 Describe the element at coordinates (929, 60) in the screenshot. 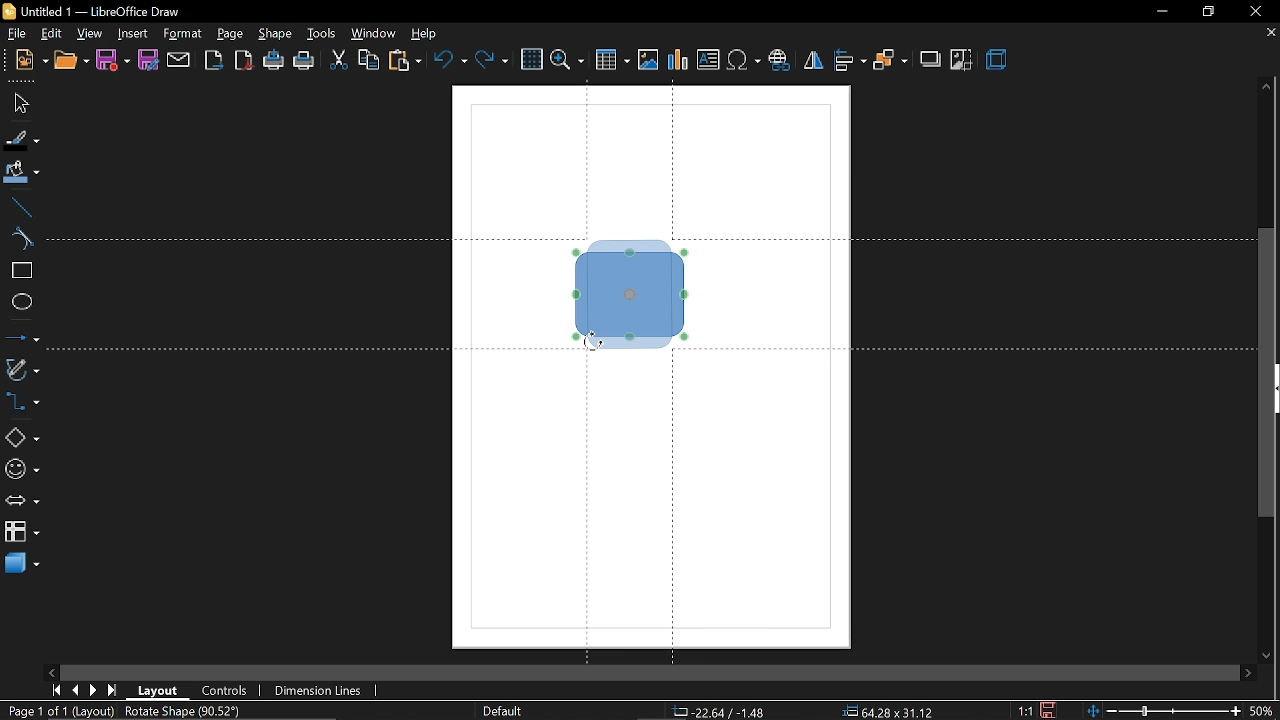

I see `shadow` at that location.